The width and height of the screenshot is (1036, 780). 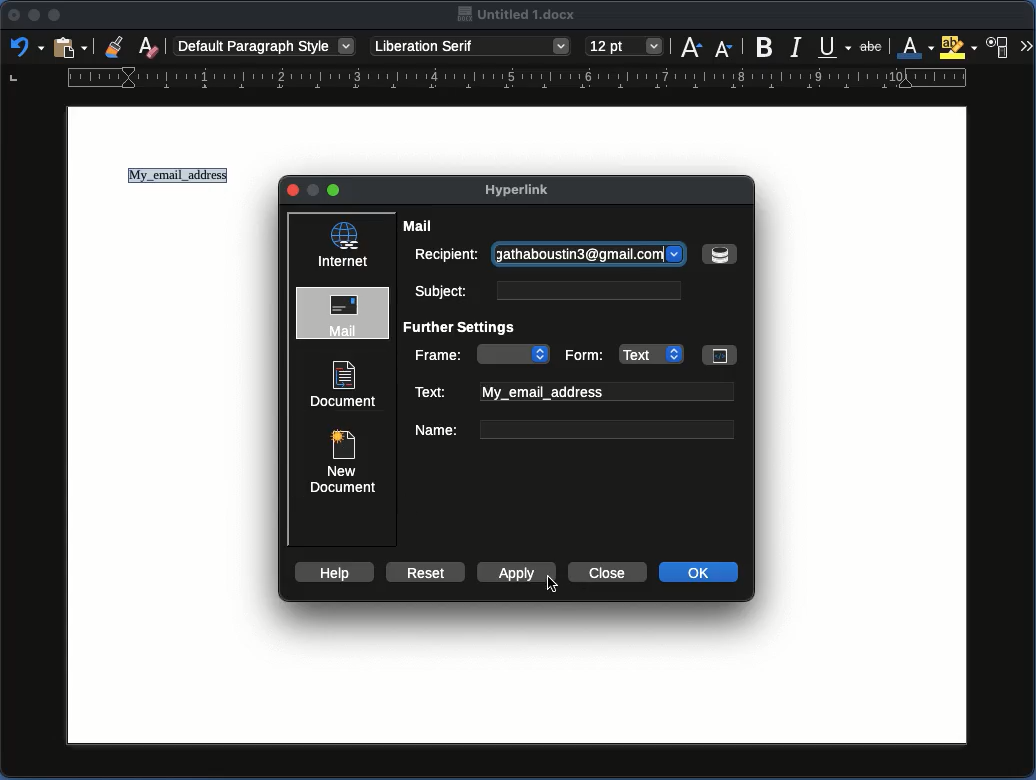 What do you see at coordinates (466, 328) in the screenshot?
I see `Further settings` at bounding box center [466, 328].